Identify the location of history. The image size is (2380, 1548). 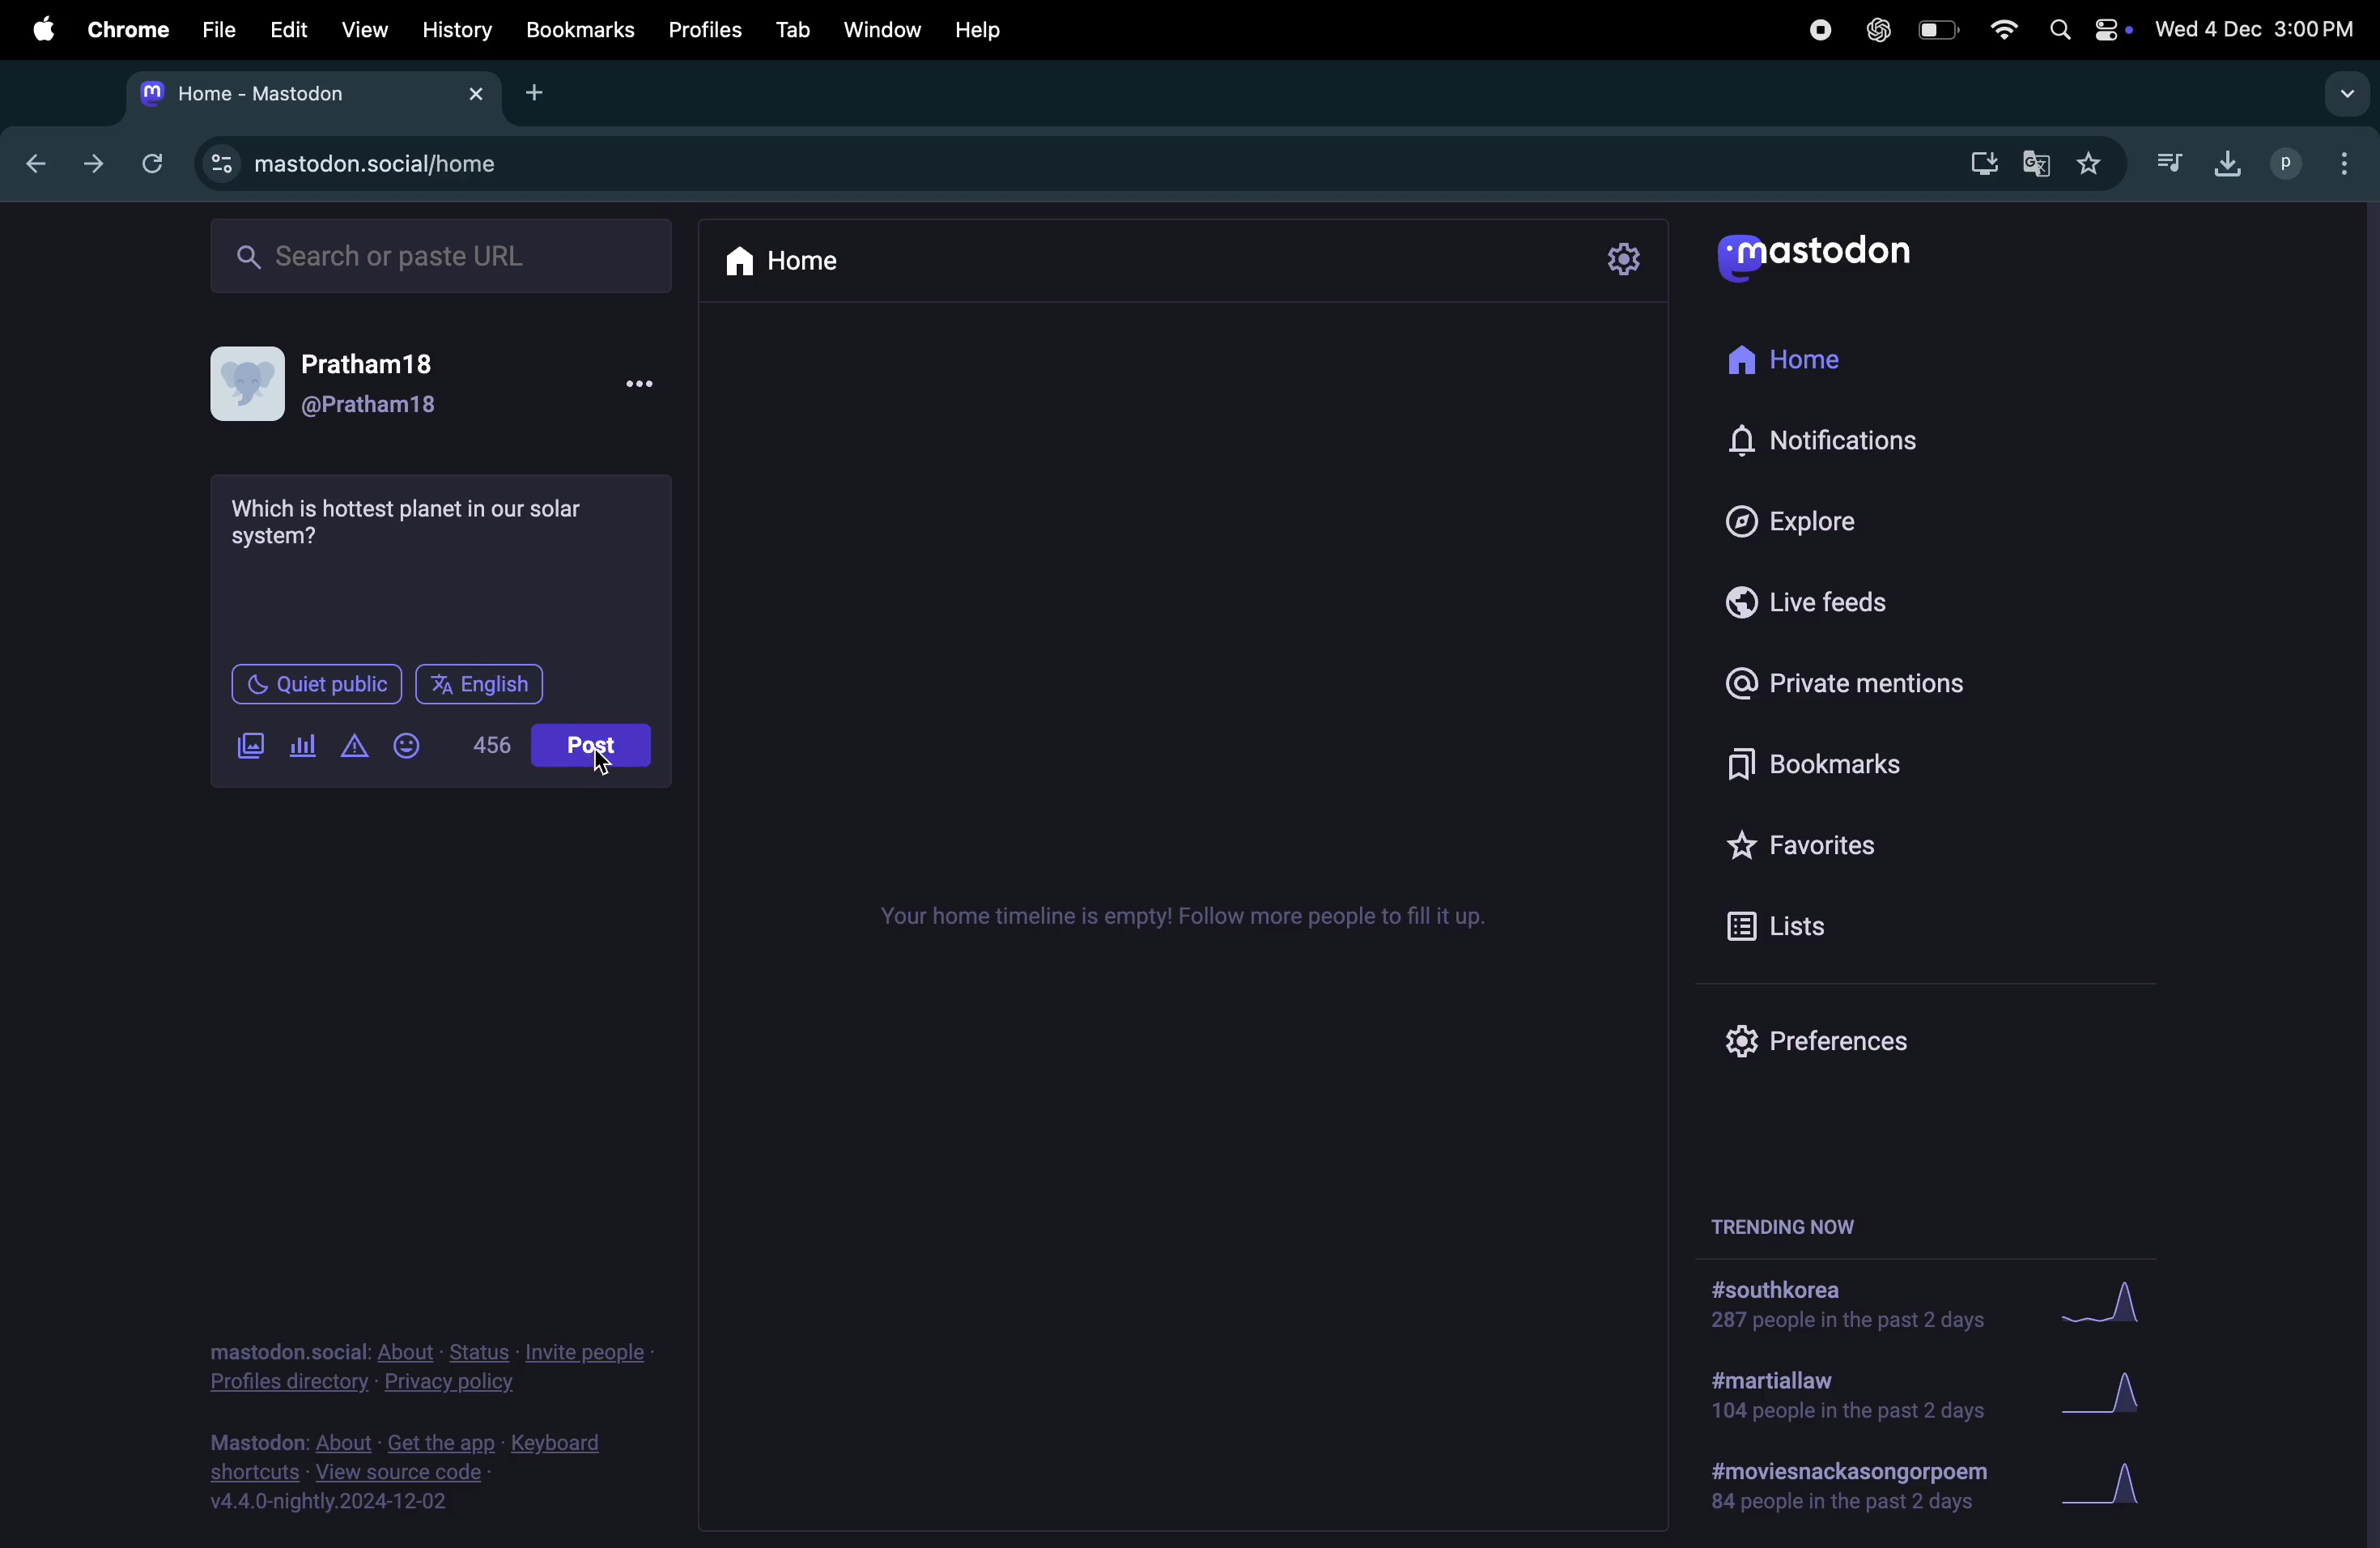
(459, 31).